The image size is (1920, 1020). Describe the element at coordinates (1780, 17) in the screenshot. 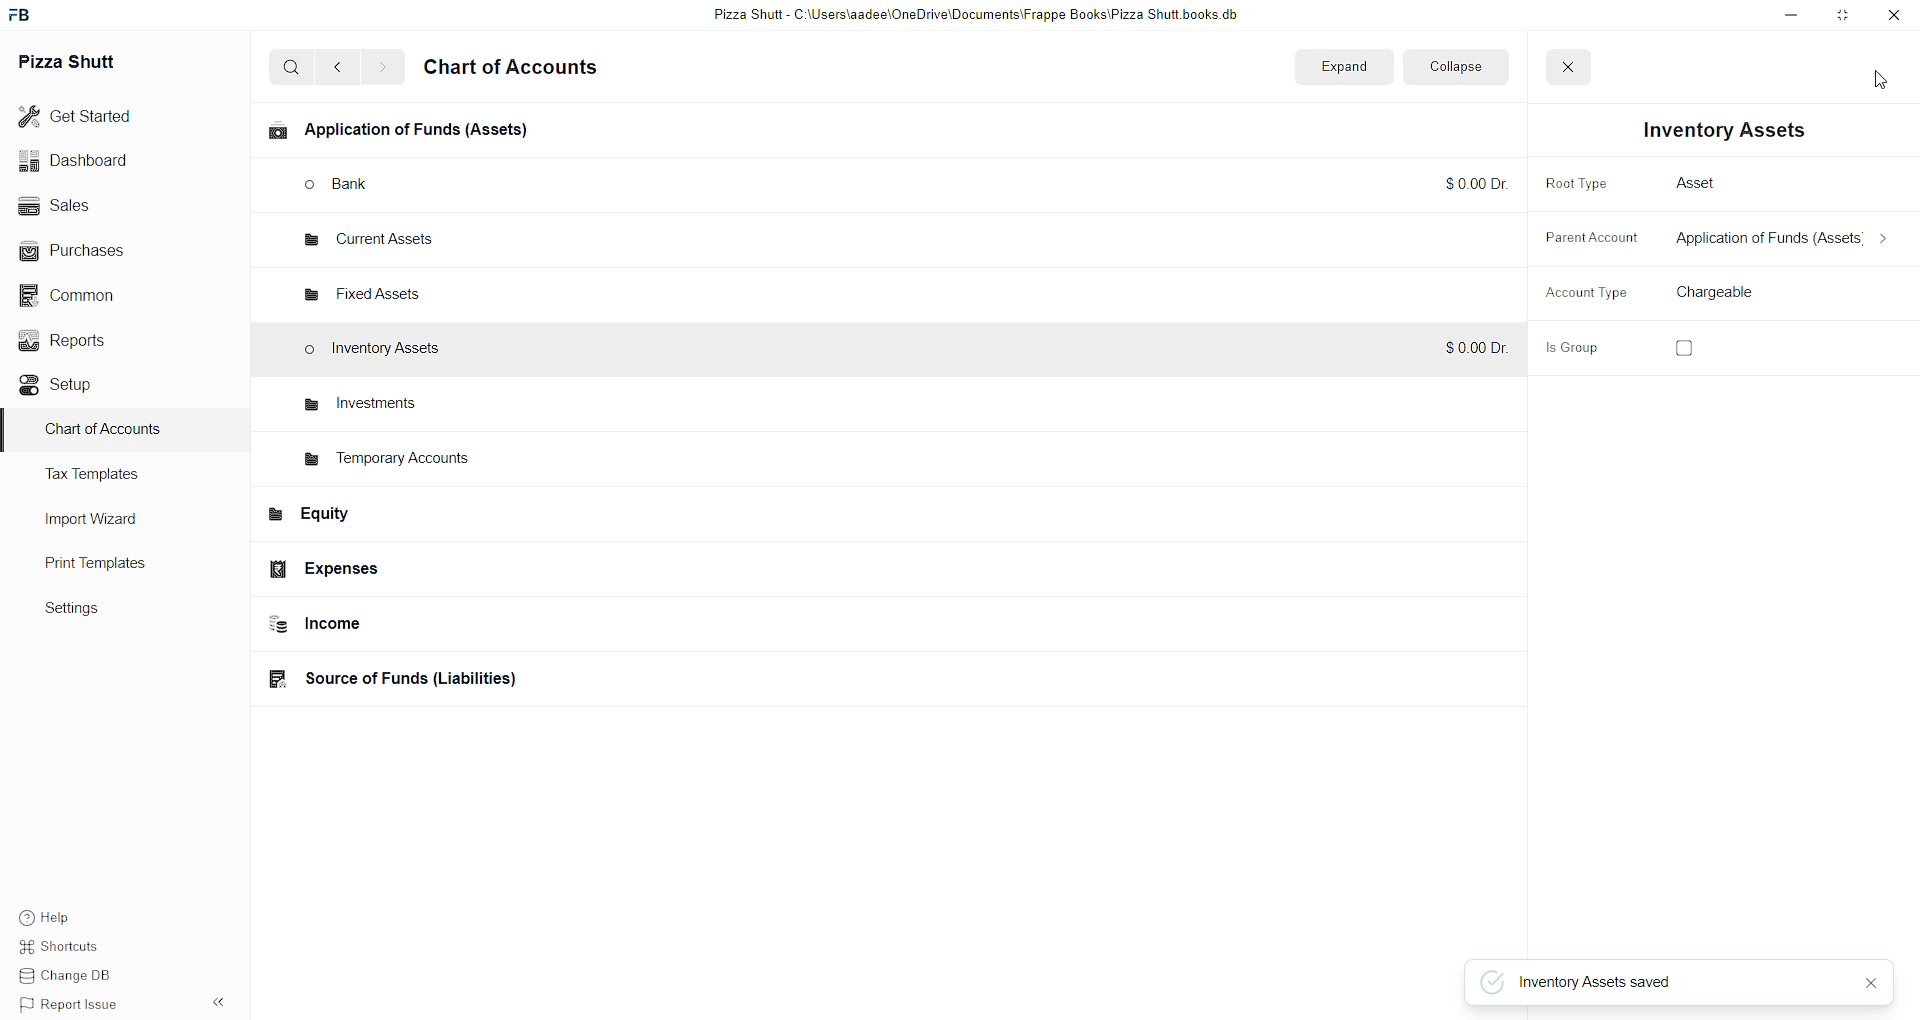

I see `minimize ` at that location.